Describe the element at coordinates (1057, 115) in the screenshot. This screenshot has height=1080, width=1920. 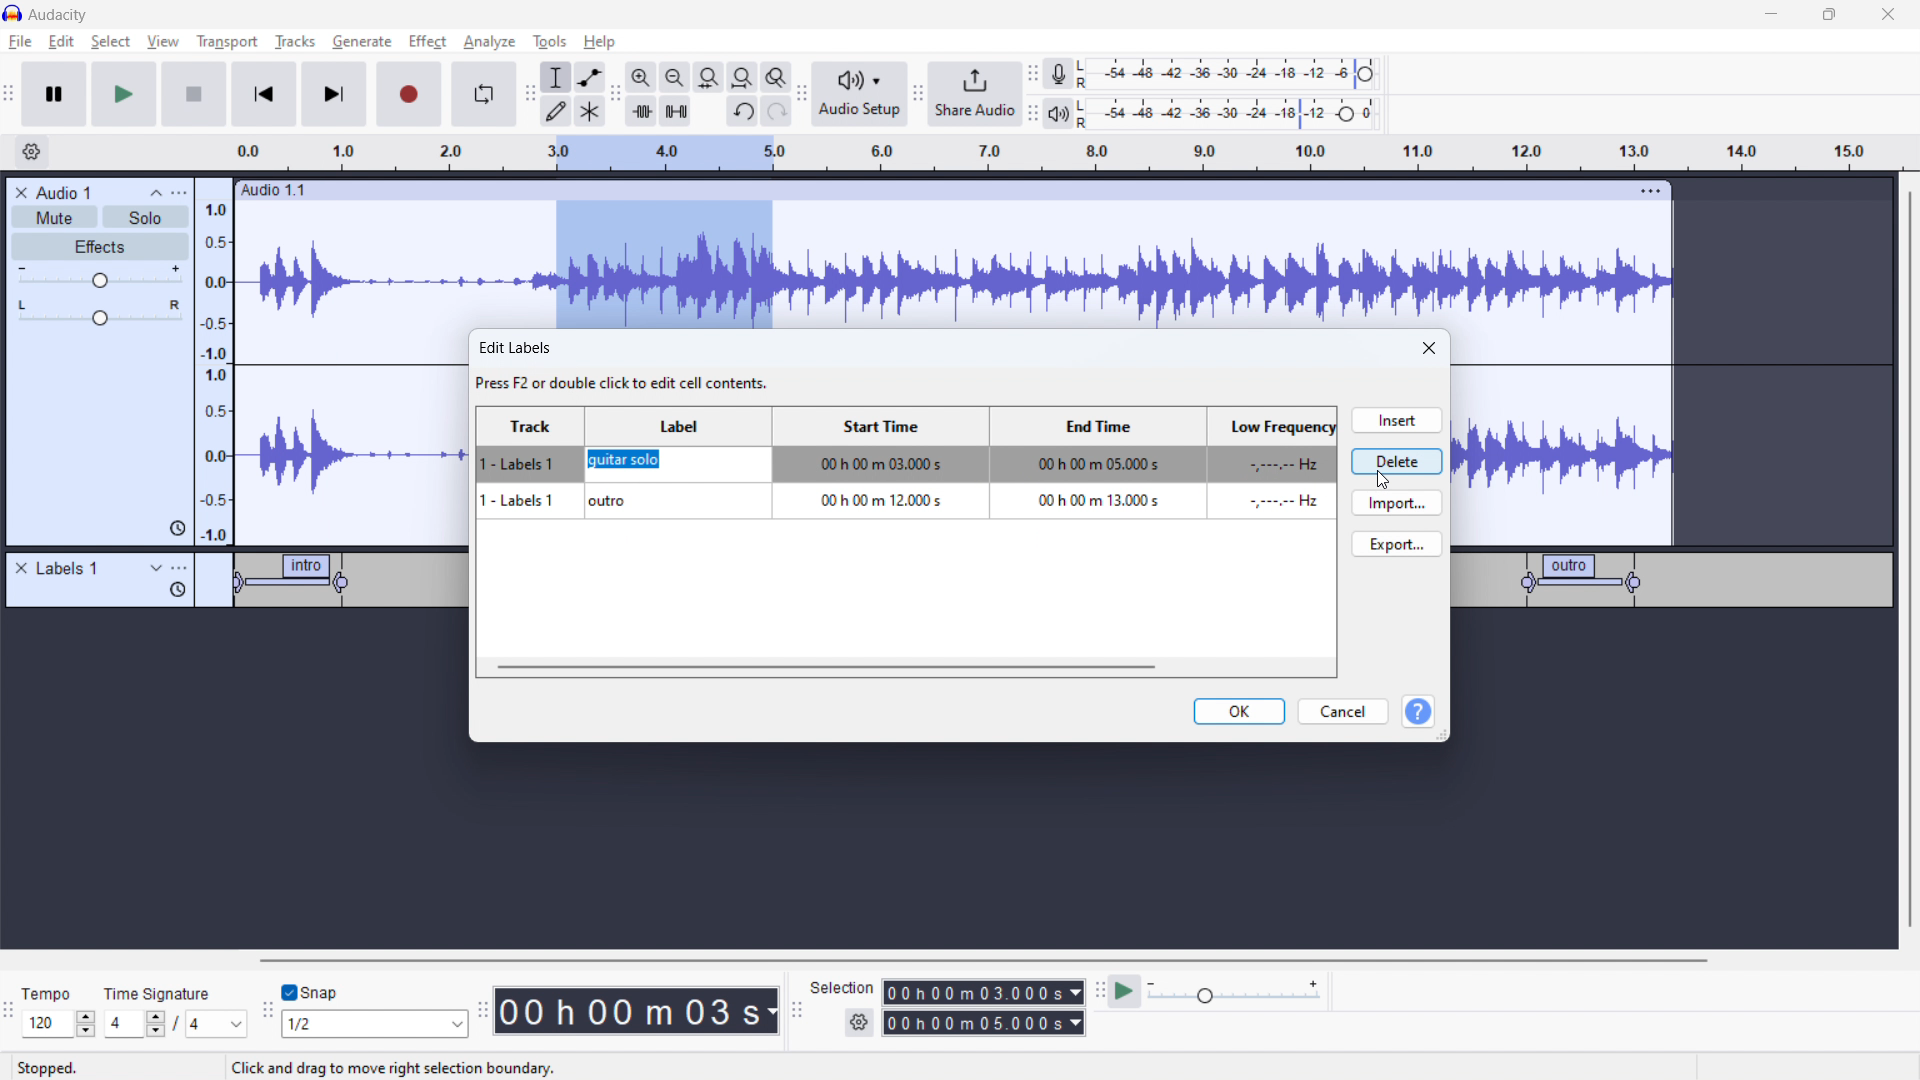
I see `playback meter` at that location.